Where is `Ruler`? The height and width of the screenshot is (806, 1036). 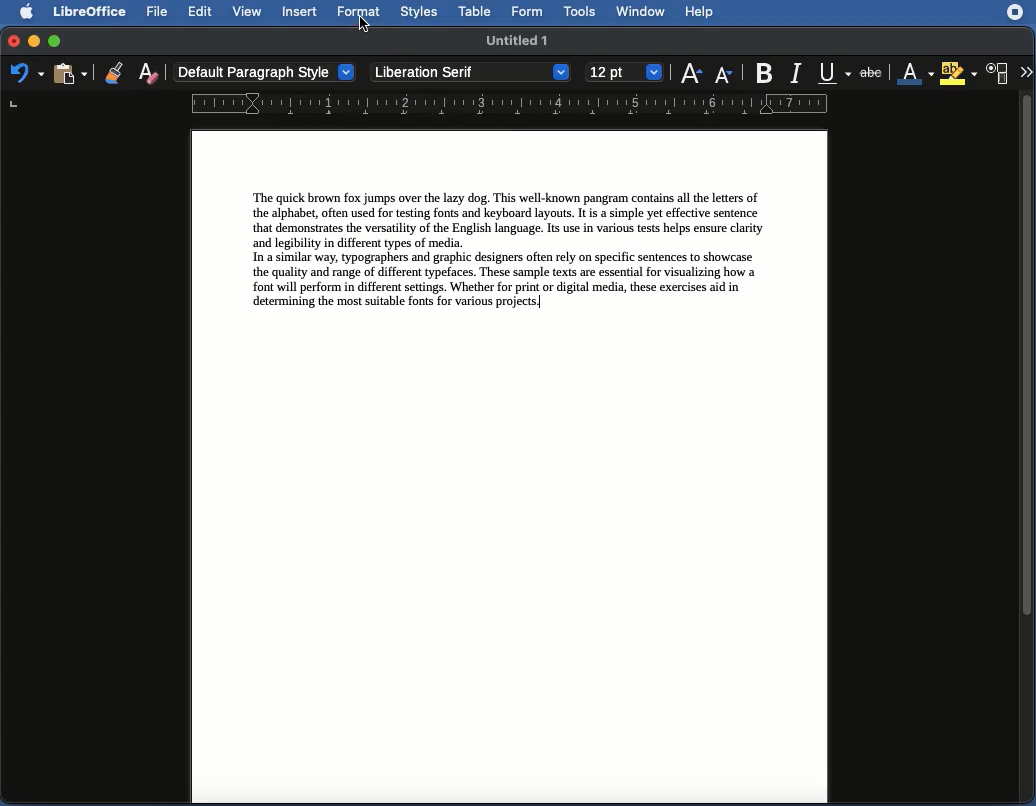
Ruler is located at coordinates (416, 103).